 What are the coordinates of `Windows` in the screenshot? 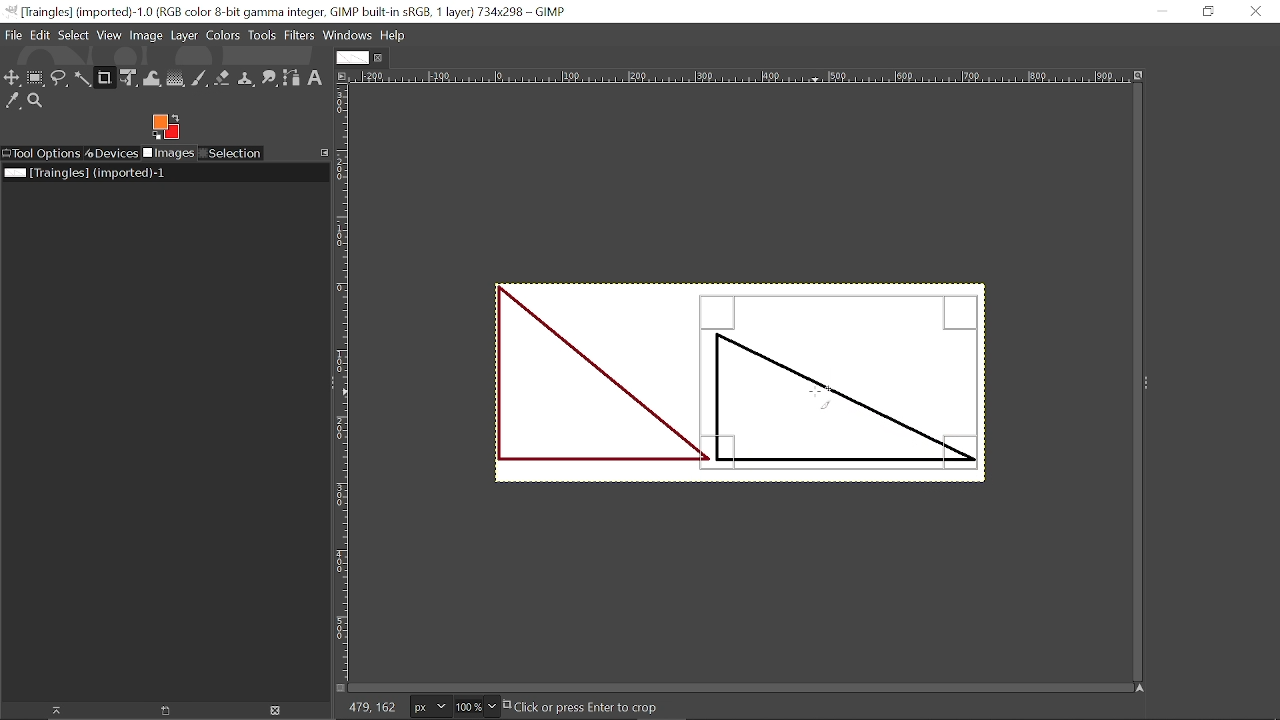 It's located at (347, 36).